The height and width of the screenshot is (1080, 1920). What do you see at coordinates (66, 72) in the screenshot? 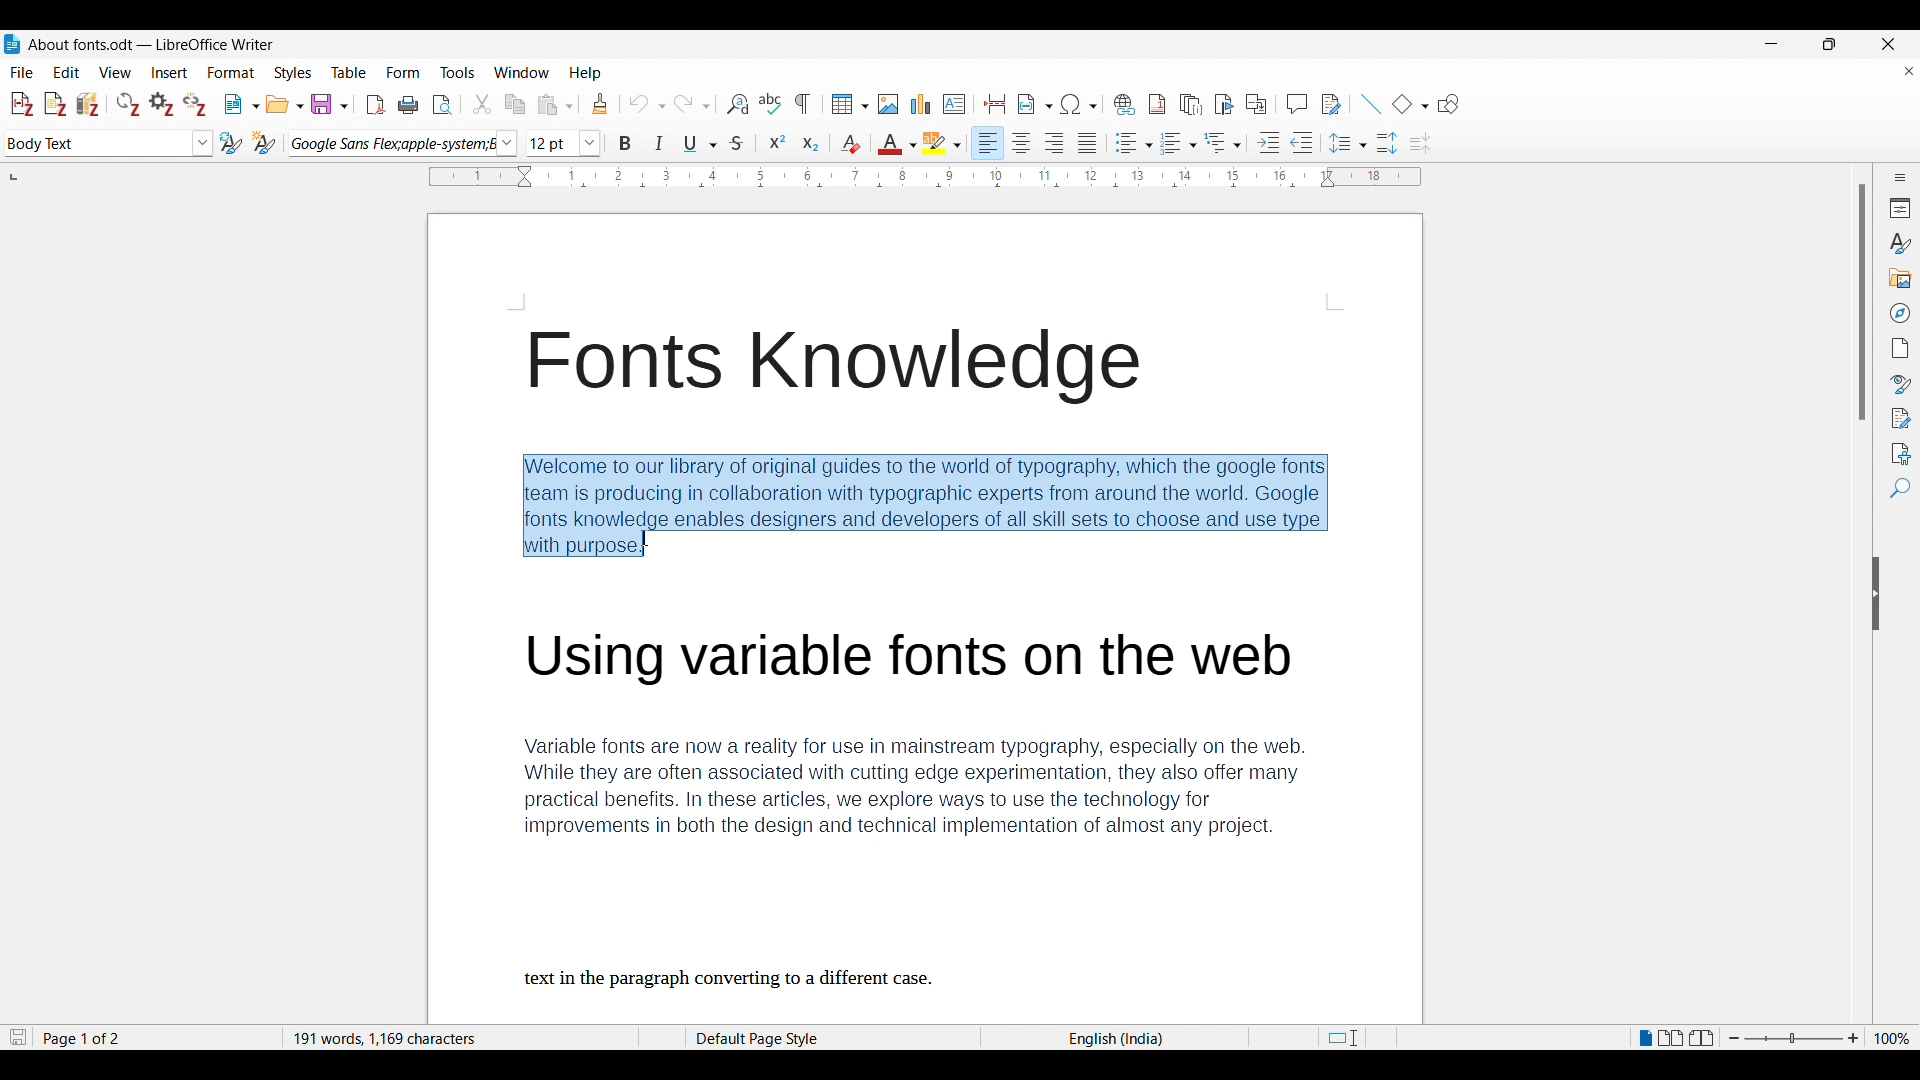
I see `Edit menu` at bounding box center [66, 72].